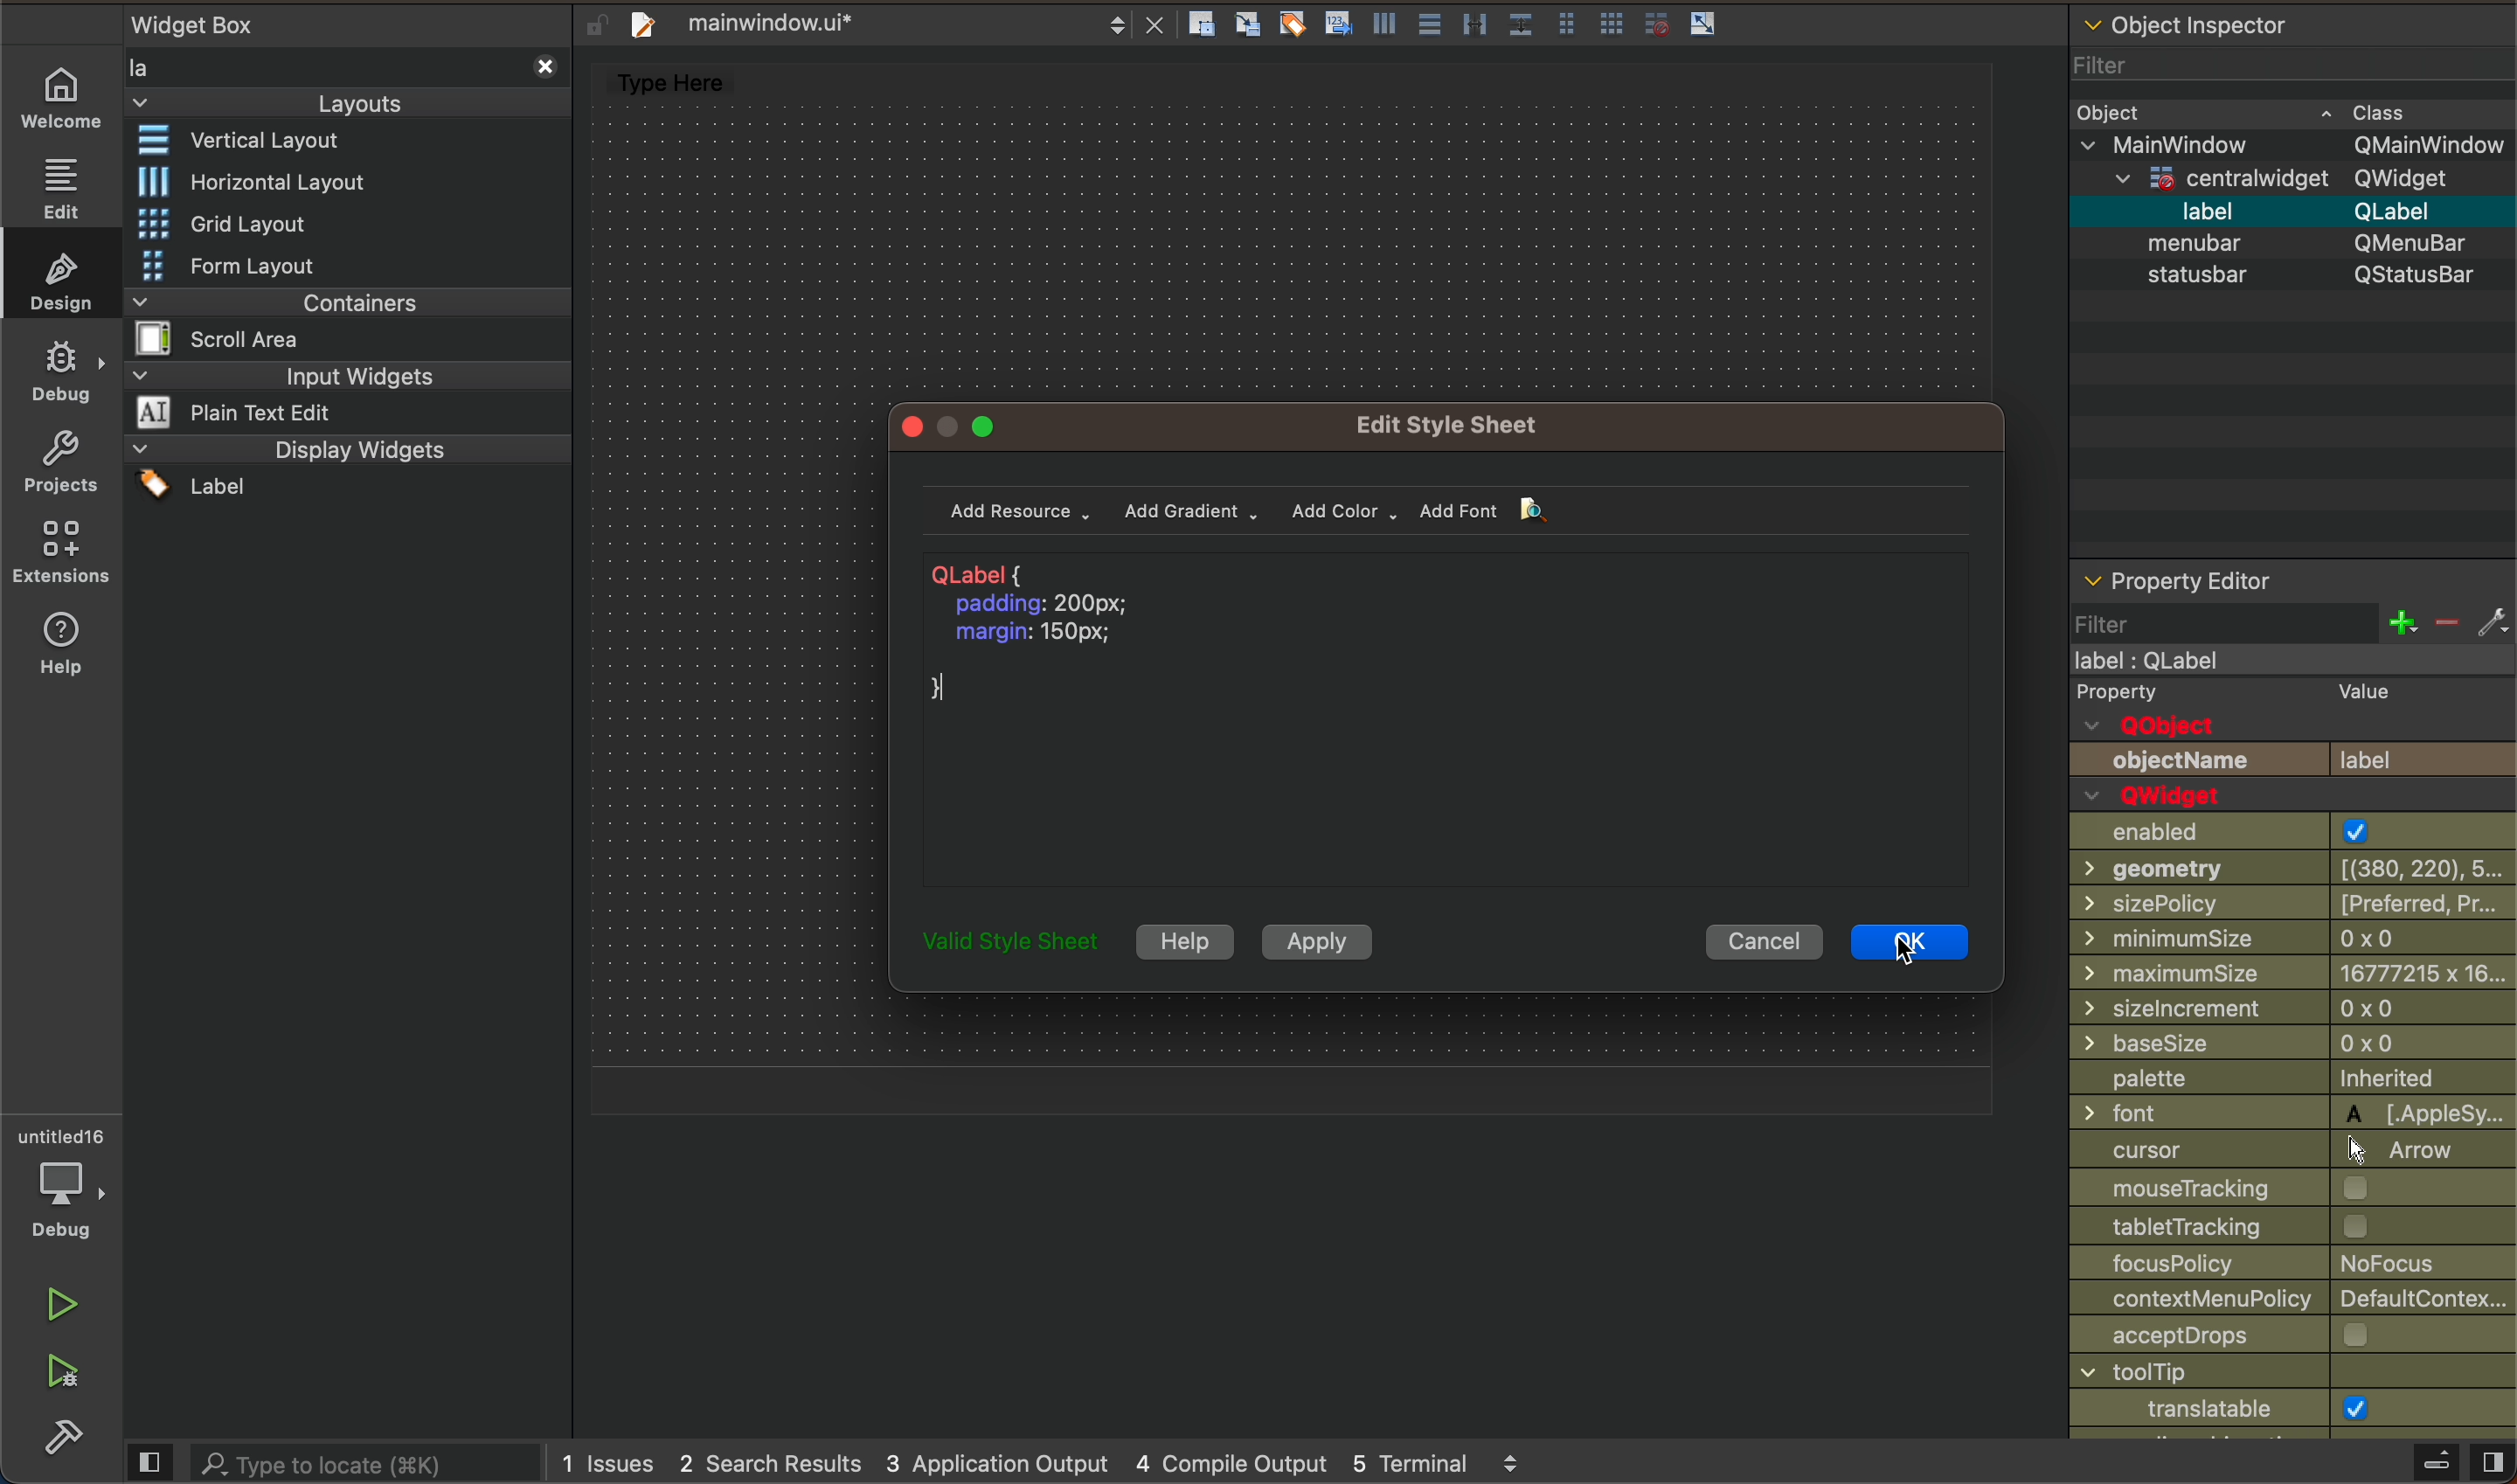  Describe the element at coordinates (2297, 145) in the screenshot. I see `mainwindow` at that location.